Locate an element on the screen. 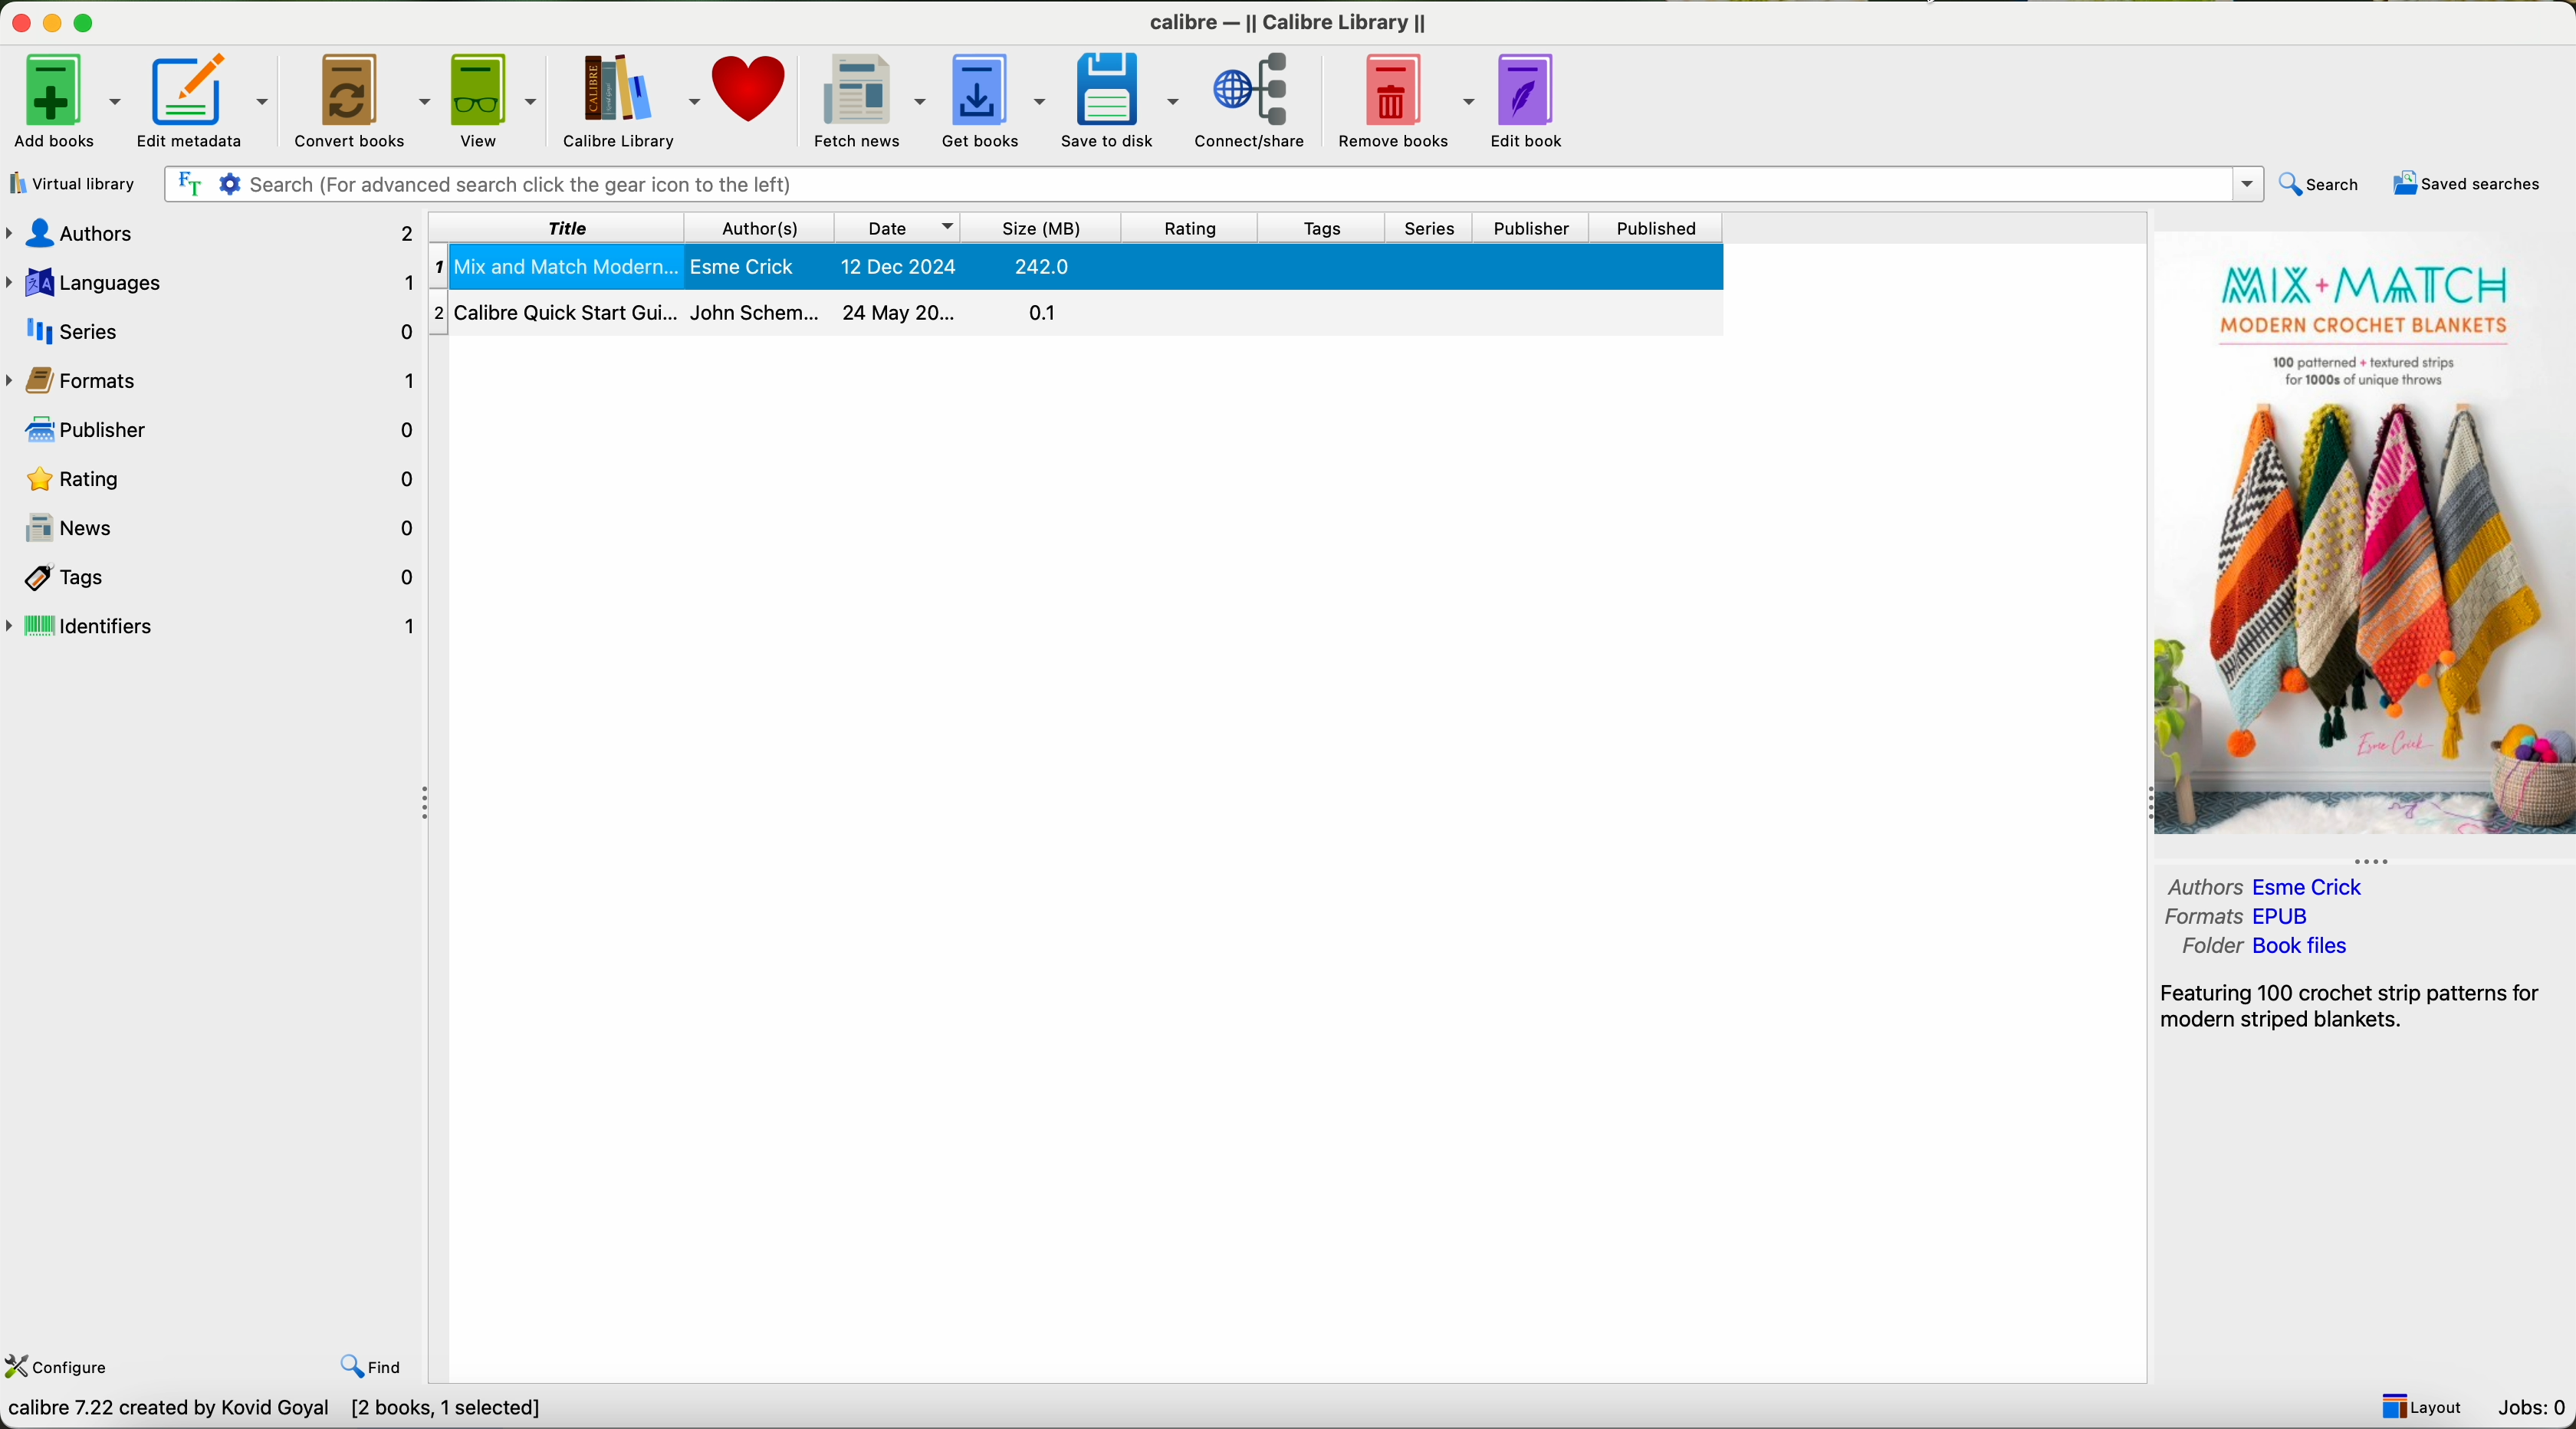 This screenshot has height=1429, width=2576. date is located at coordinates (900, 227).